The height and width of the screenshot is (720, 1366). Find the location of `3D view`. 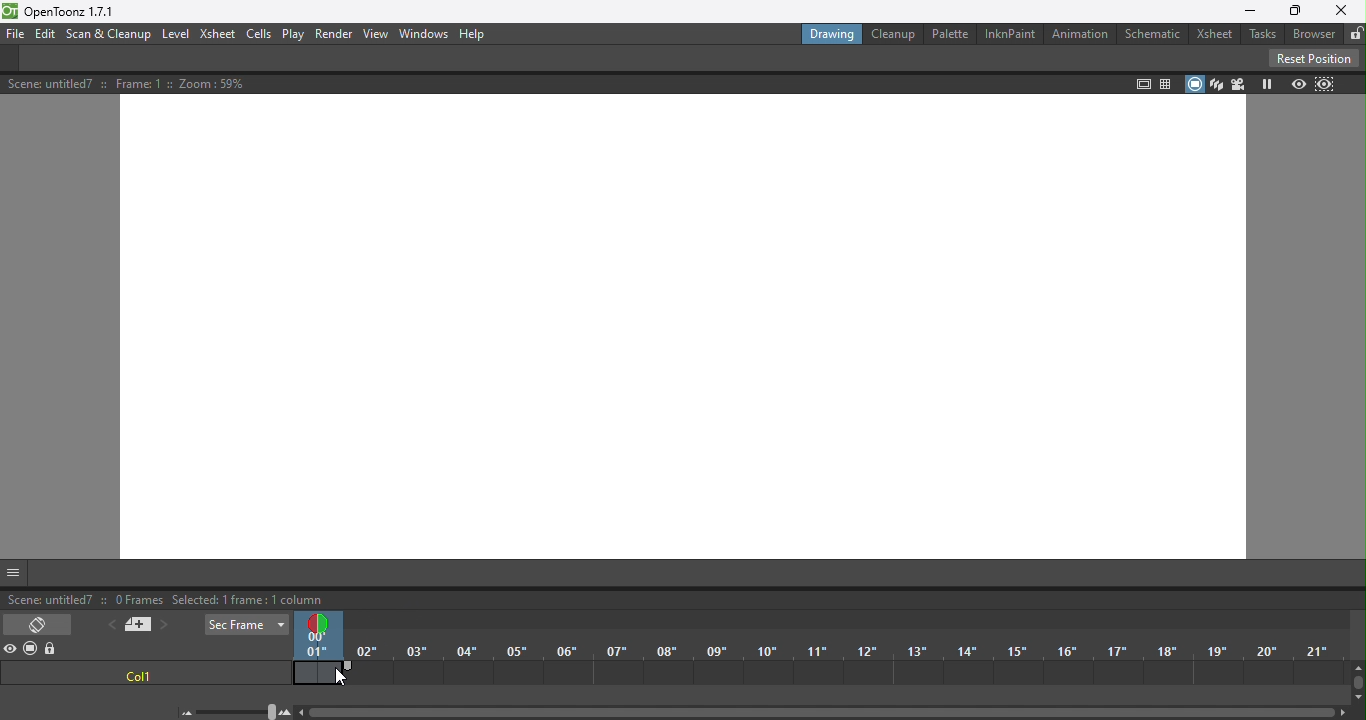

3D view is located at coordinates (1214, 83).